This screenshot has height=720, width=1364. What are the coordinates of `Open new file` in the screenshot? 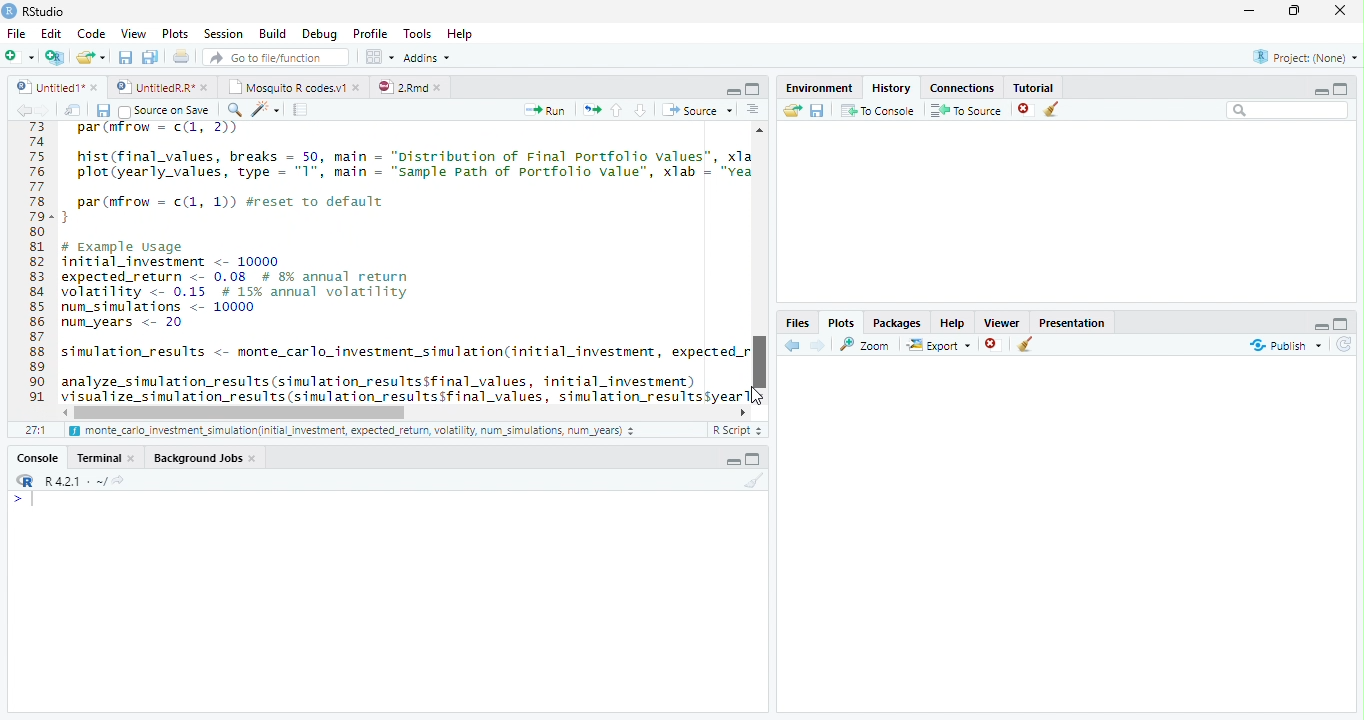 It's located at (19, 56).